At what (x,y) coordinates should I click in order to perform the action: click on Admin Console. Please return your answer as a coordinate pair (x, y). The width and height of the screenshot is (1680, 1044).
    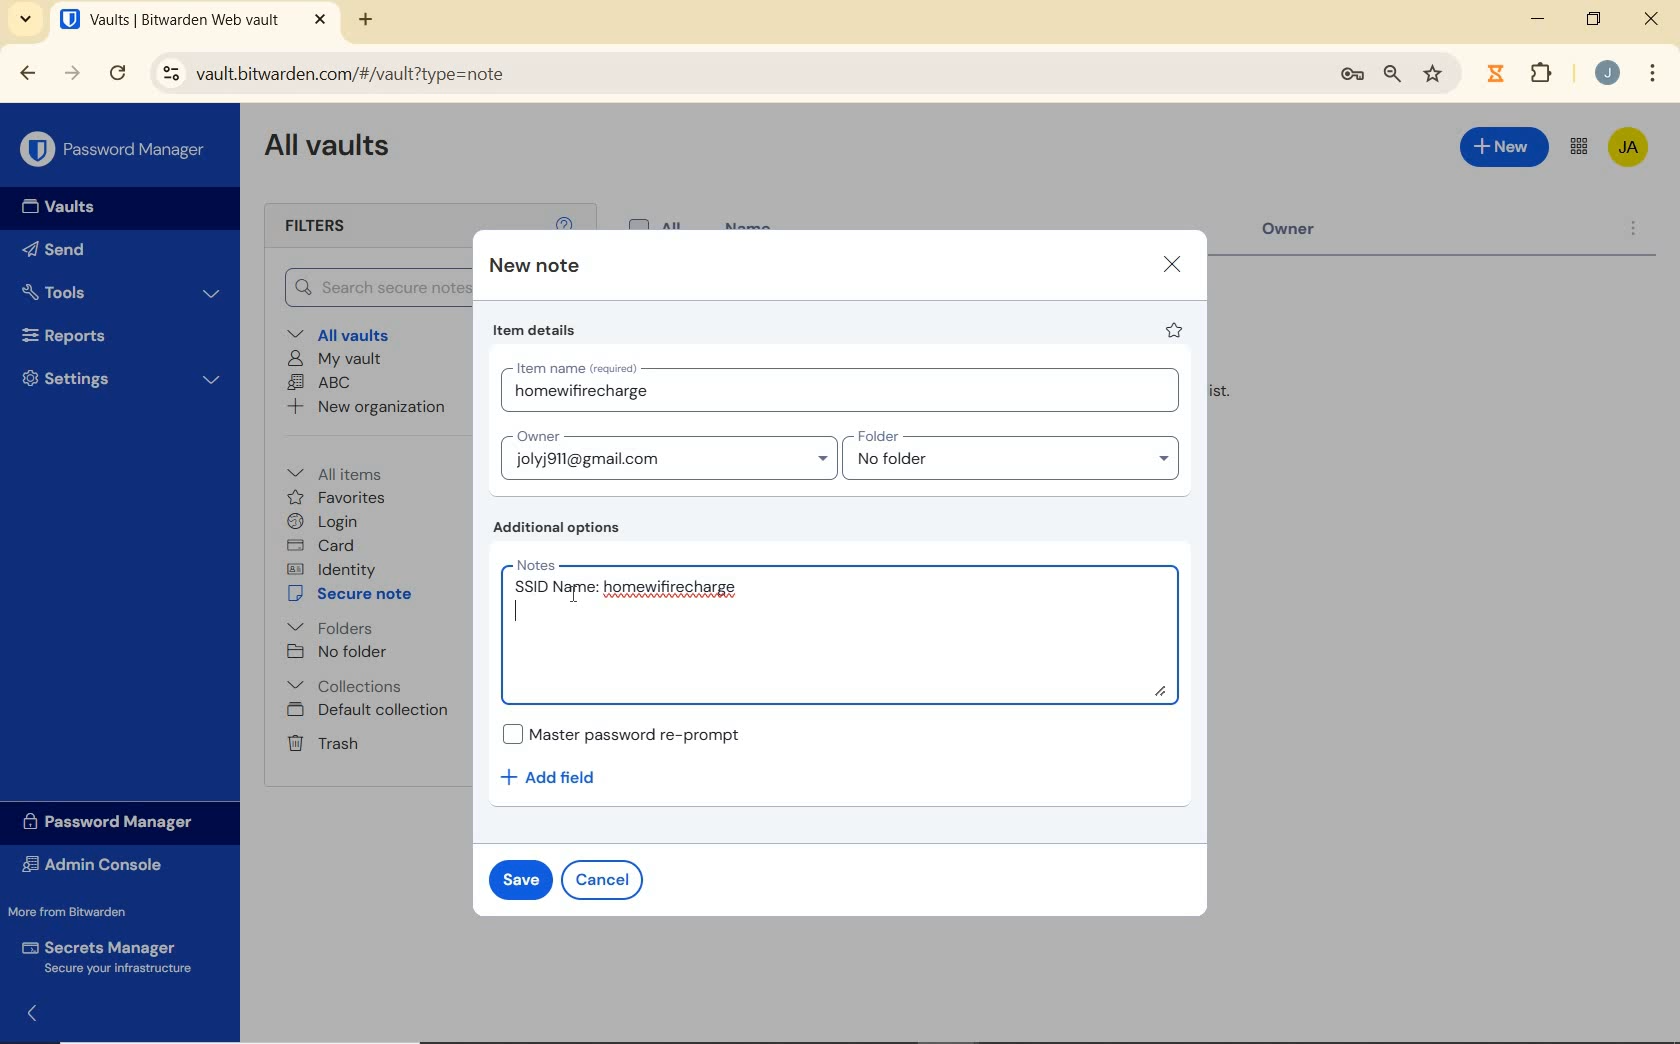
    Looking at the image, I should click on (103, 864).